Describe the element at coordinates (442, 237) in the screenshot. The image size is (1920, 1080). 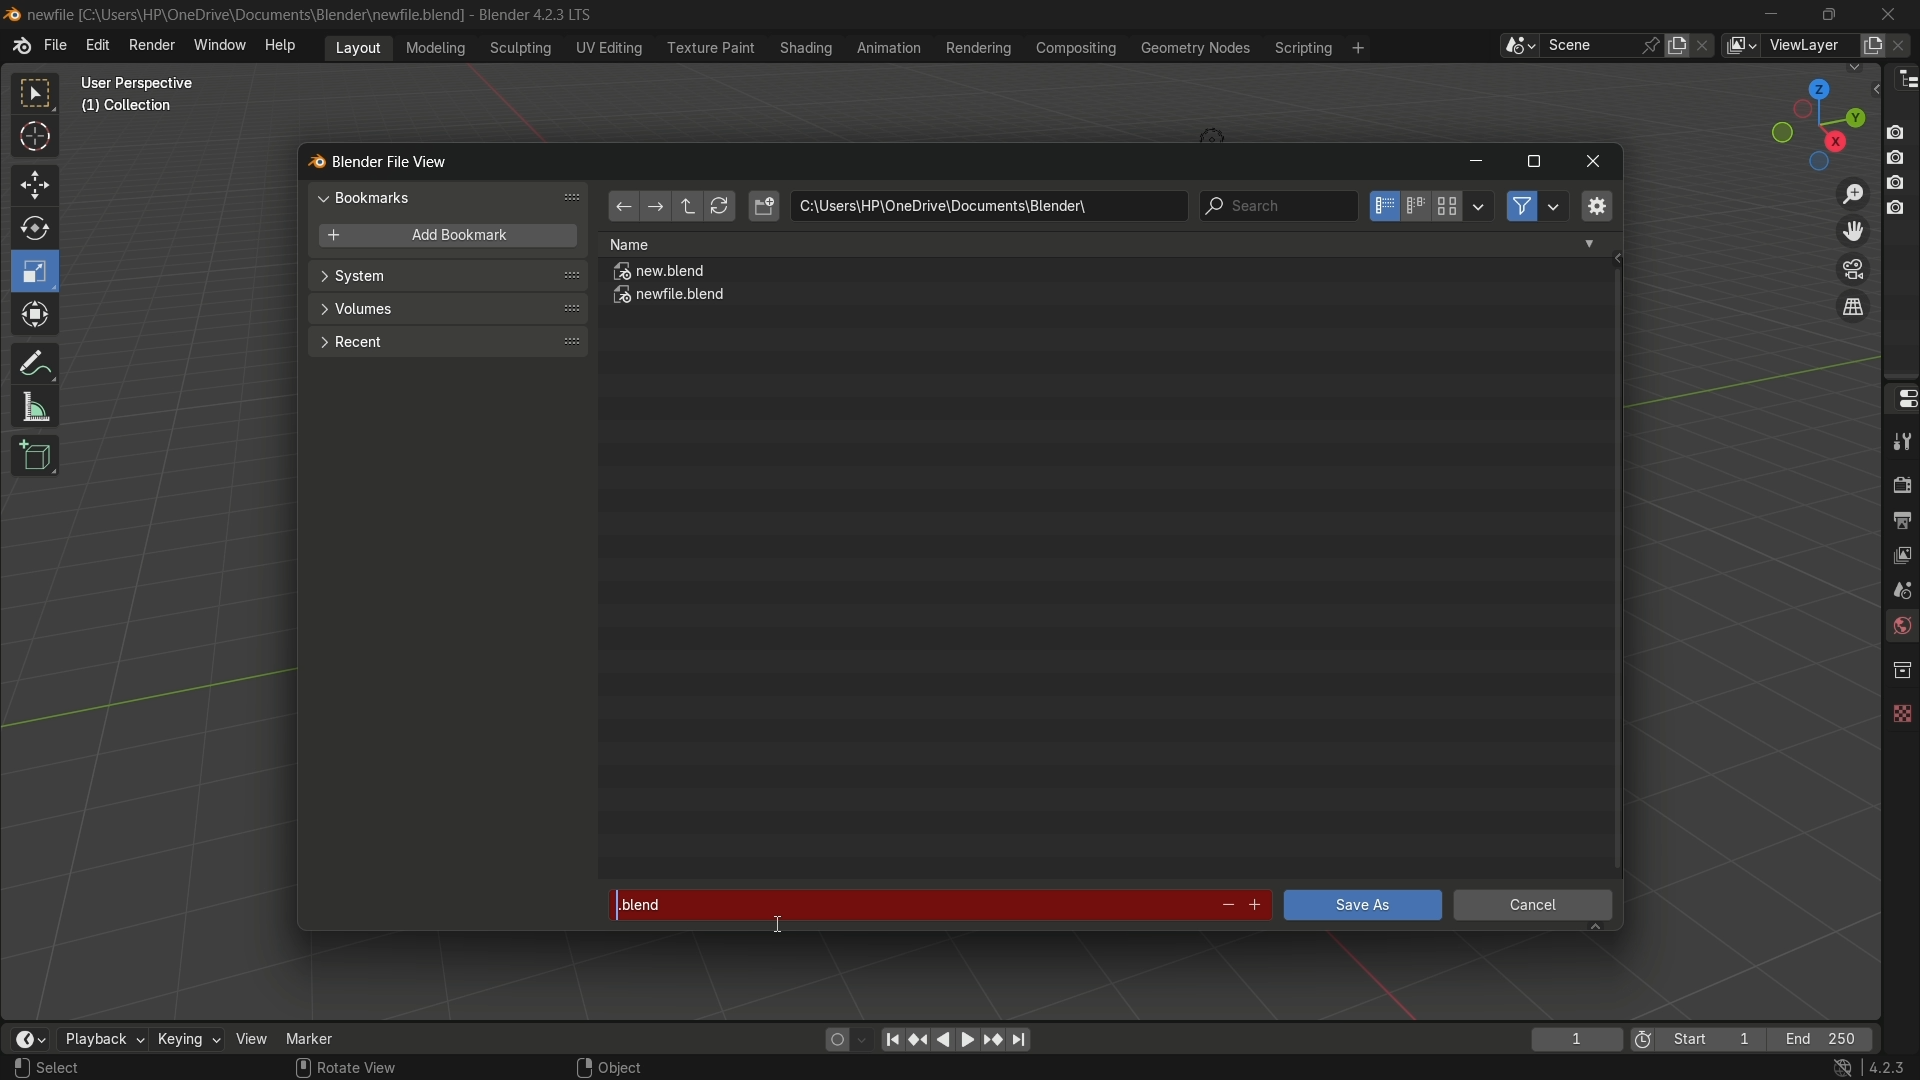
I see `add bookmark` at that location.